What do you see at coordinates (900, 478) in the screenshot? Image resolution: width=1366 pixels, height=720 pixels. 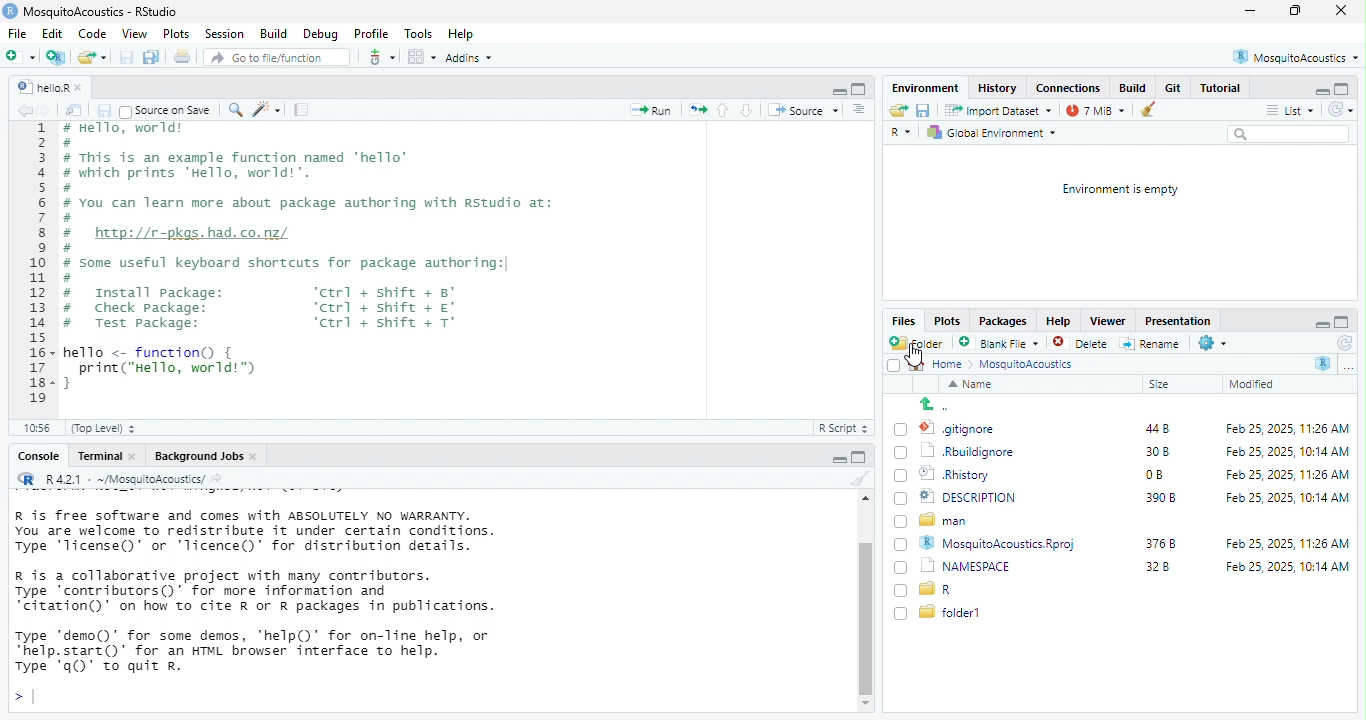 I see `checkbox` at bounding box center [900, 478].